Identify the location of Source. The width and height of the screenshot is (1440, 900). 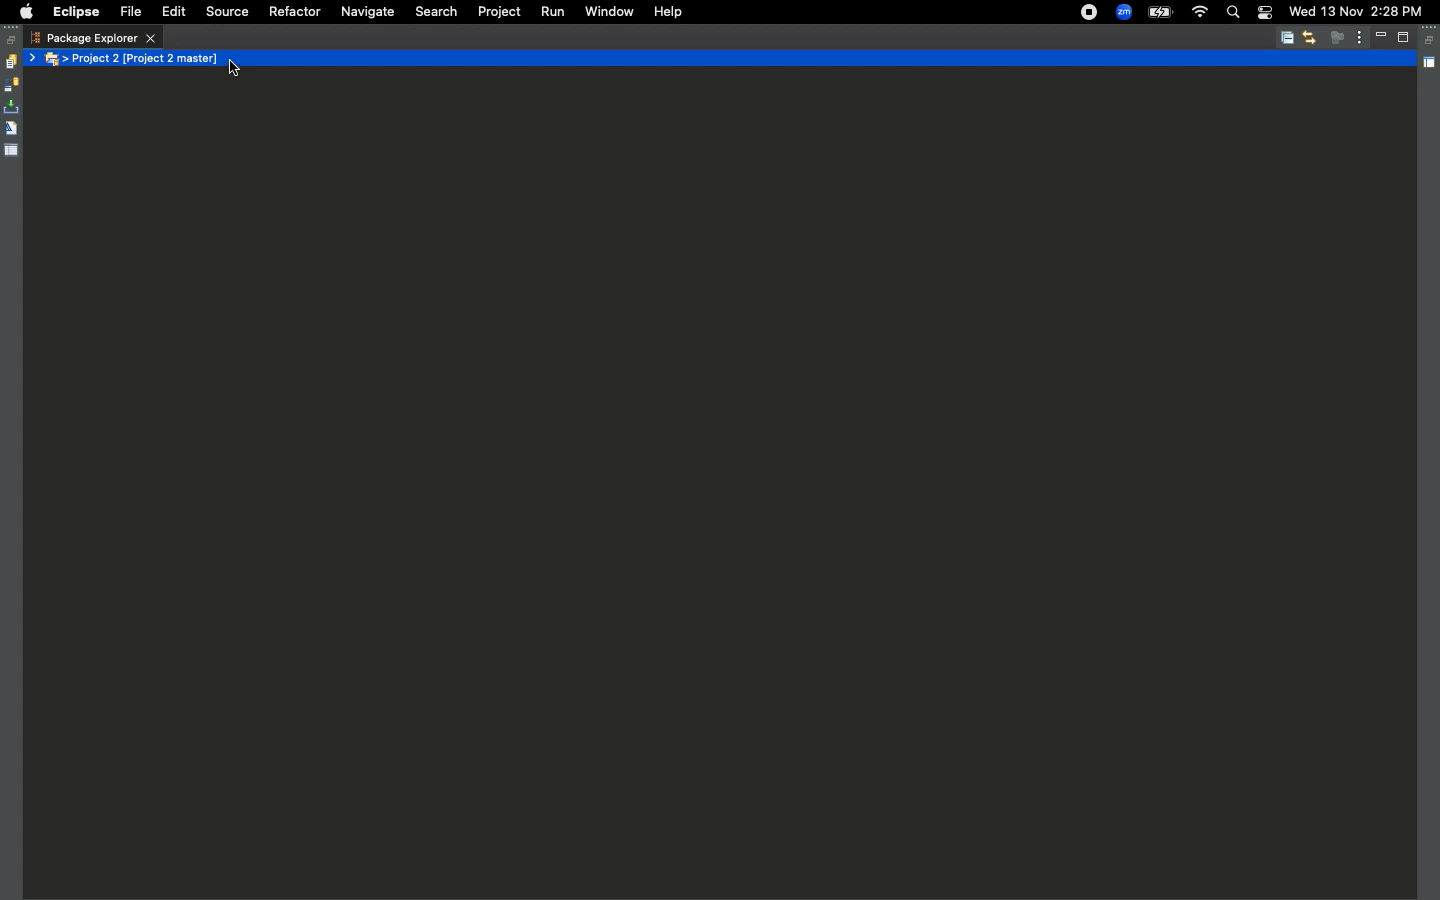
(224, 12).